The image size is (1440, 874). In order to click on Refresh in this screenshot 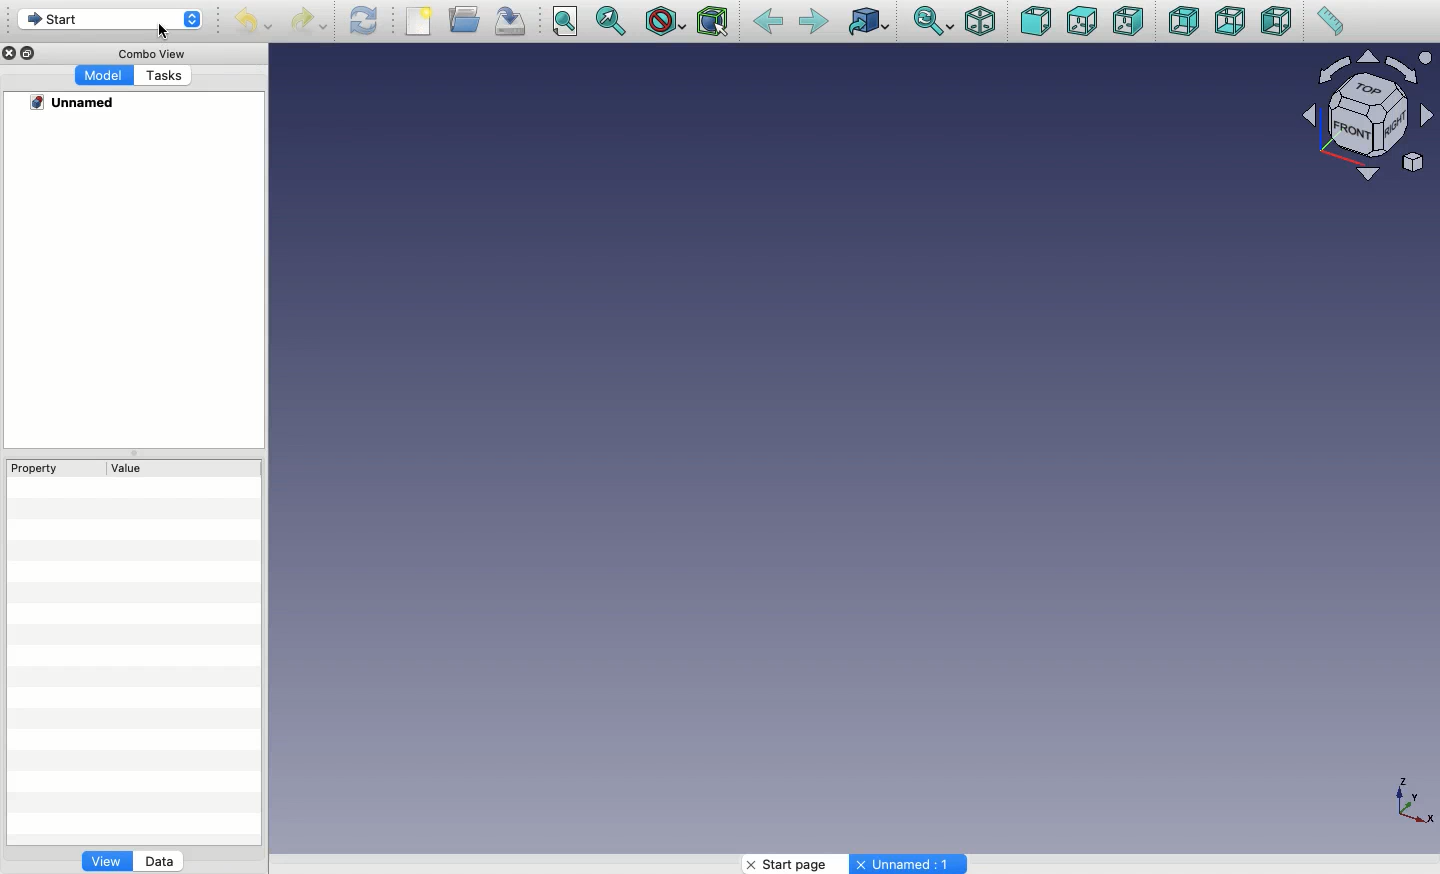, I will do `click(363, 21)`.